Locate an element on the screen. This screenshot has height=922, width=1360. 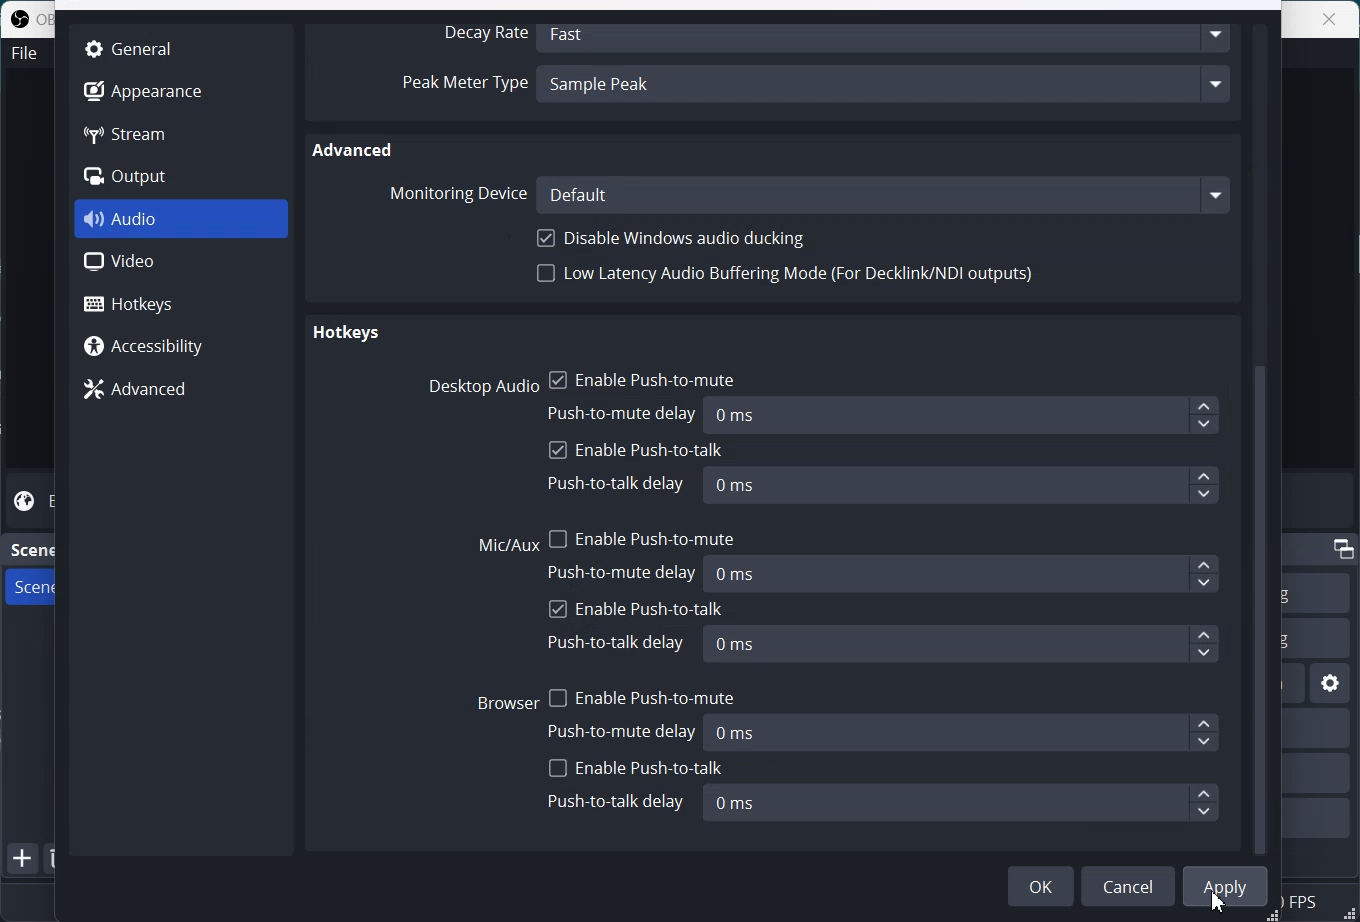
Push-to-mute is located at coordinates (625, 572).